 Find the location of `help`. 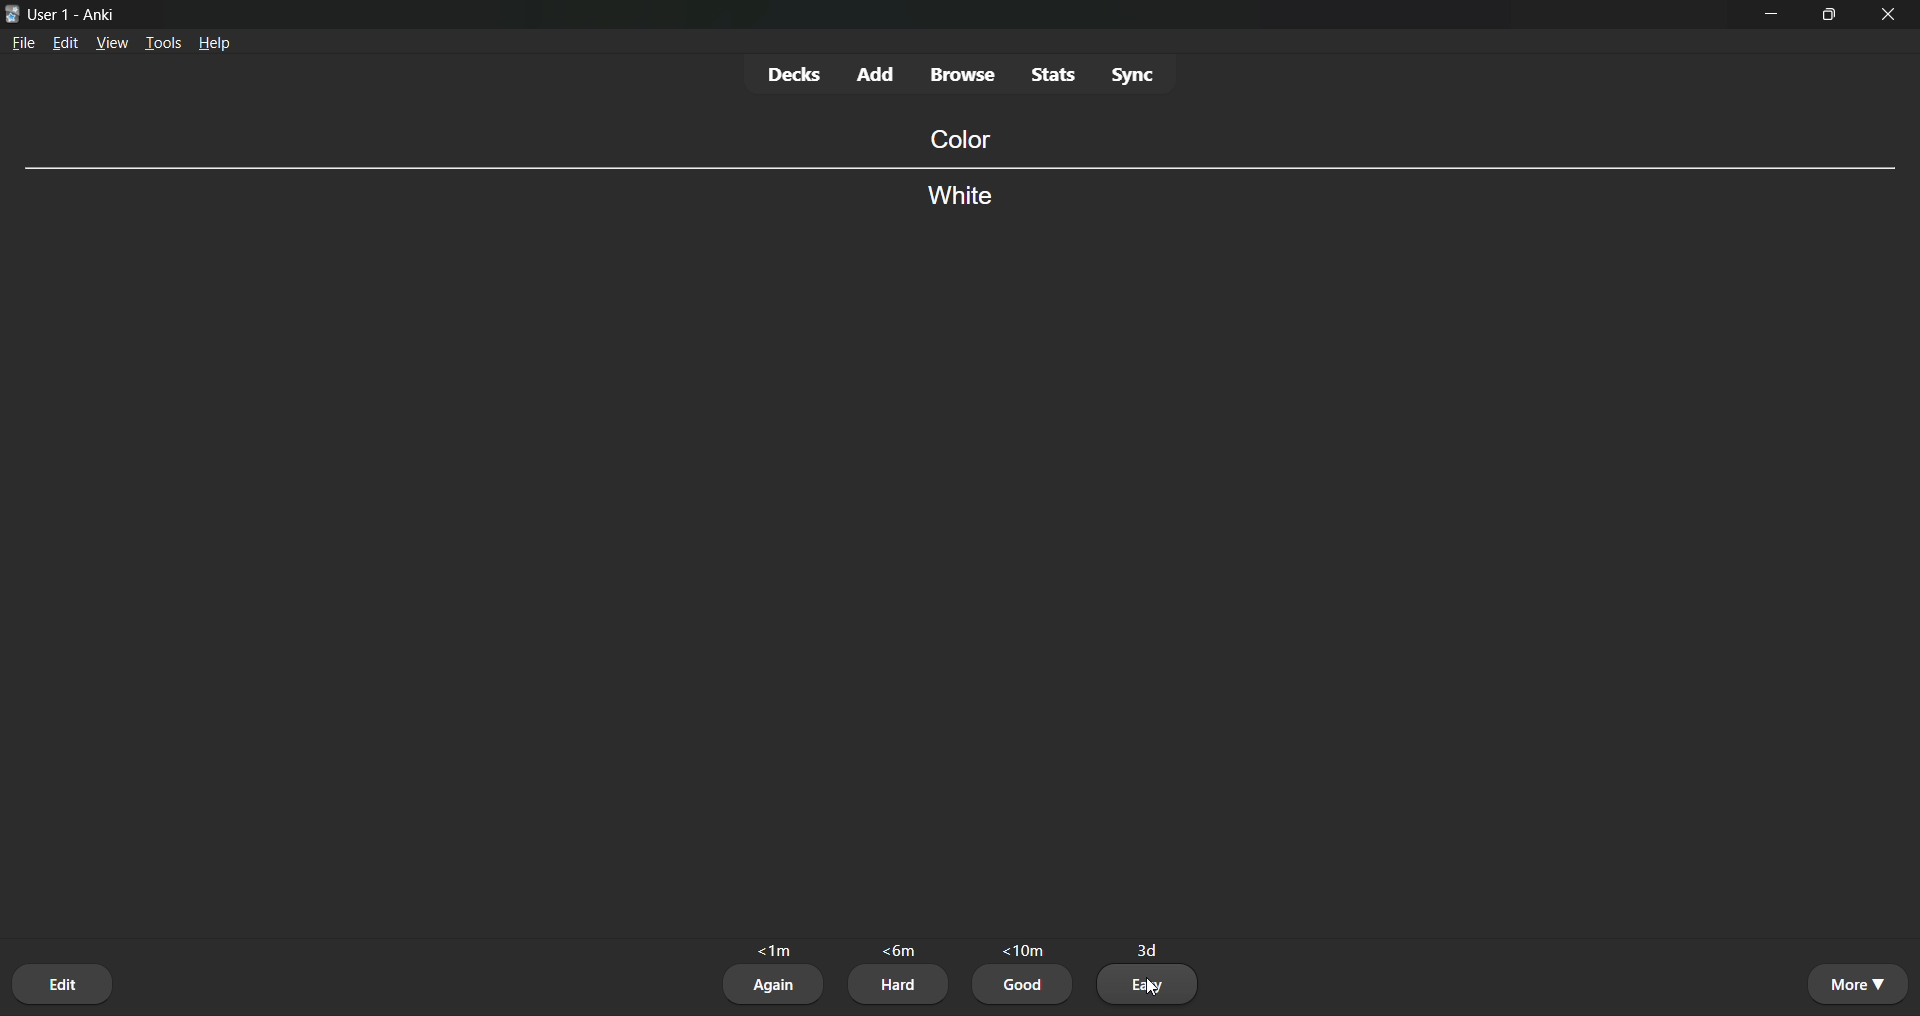

help is located at coordinates (218, 45).